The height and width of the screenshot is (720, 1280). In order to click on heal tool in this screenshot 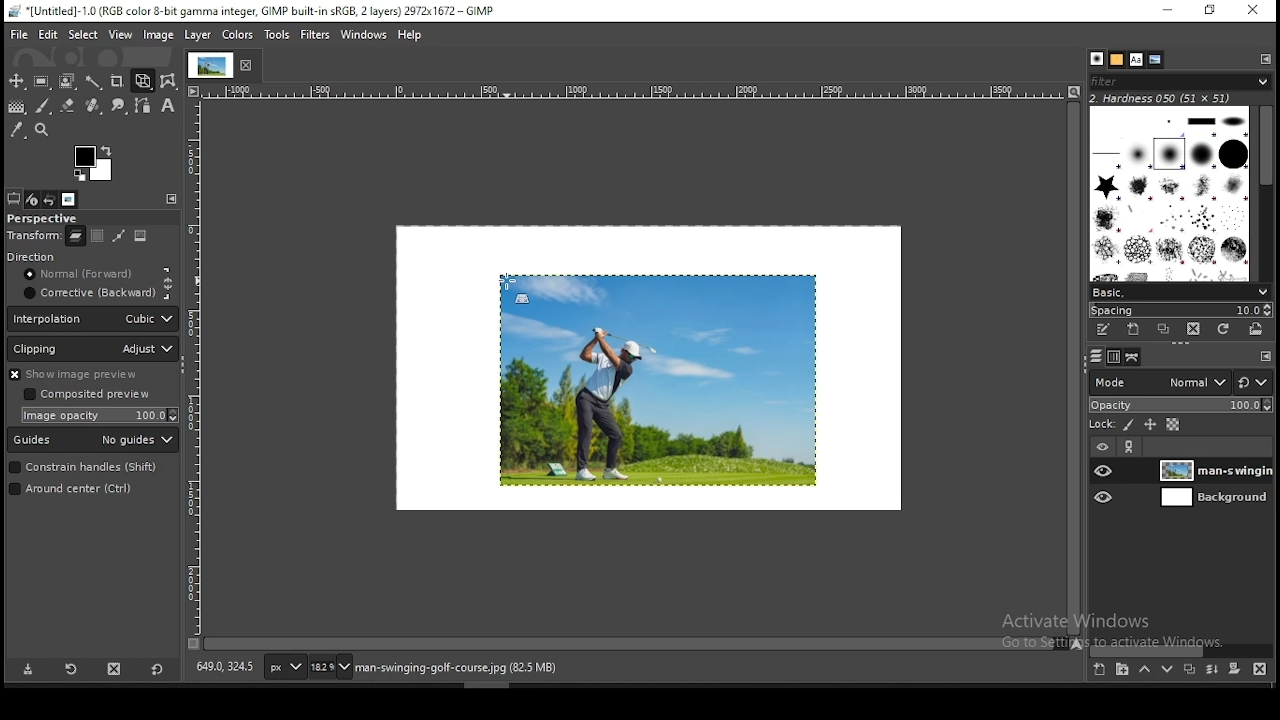, I will do `click(93, 108)`.